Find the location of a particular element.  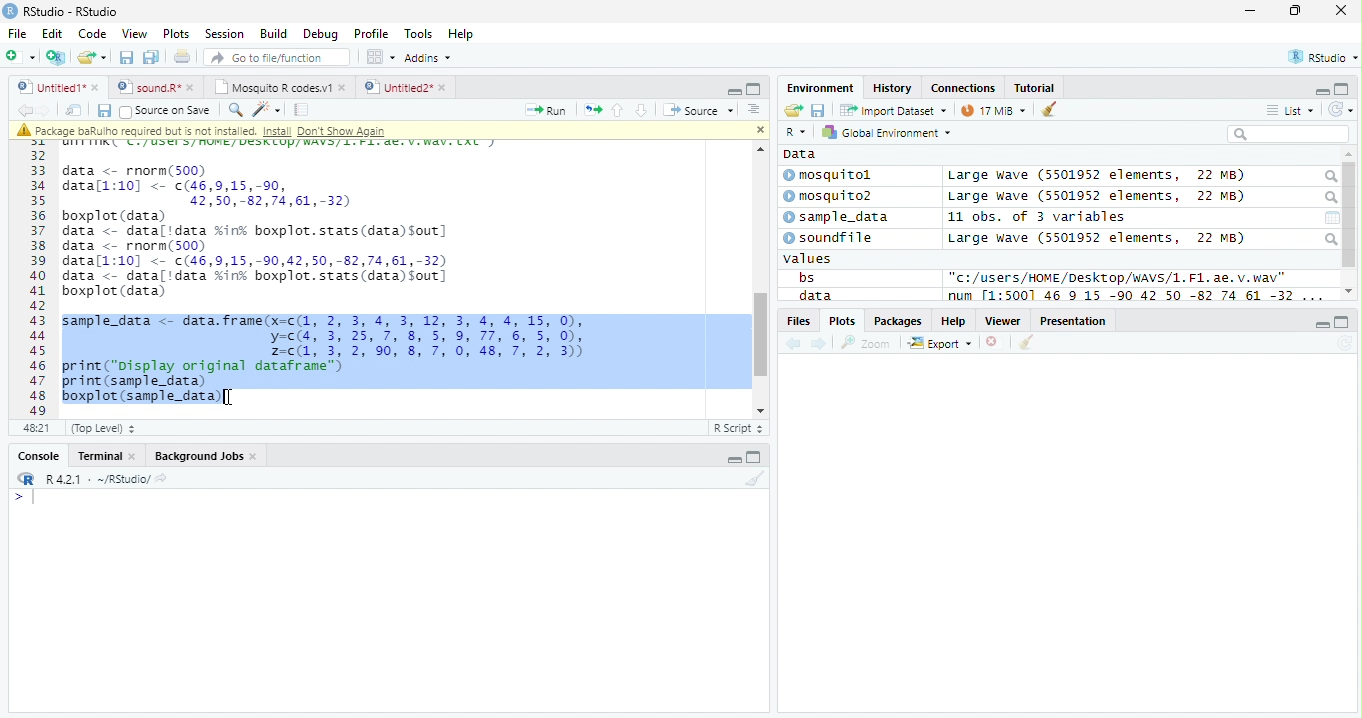

data <- rnorm(500)

data[1:10] <- (46,9,15,-90,
42,50,-82,74,61,-32)

boxplot (data)

data <- data[!data %in% boxplot.stats(data)sout]

data <- rnorm(500)

data[1:10] <- c(46,9,15,-90,42,50,-82,74,61,-32)

data <- data['data %ink boxplot.stats(data)sout]

boxplot (data) is located at coordinates (258, 232).